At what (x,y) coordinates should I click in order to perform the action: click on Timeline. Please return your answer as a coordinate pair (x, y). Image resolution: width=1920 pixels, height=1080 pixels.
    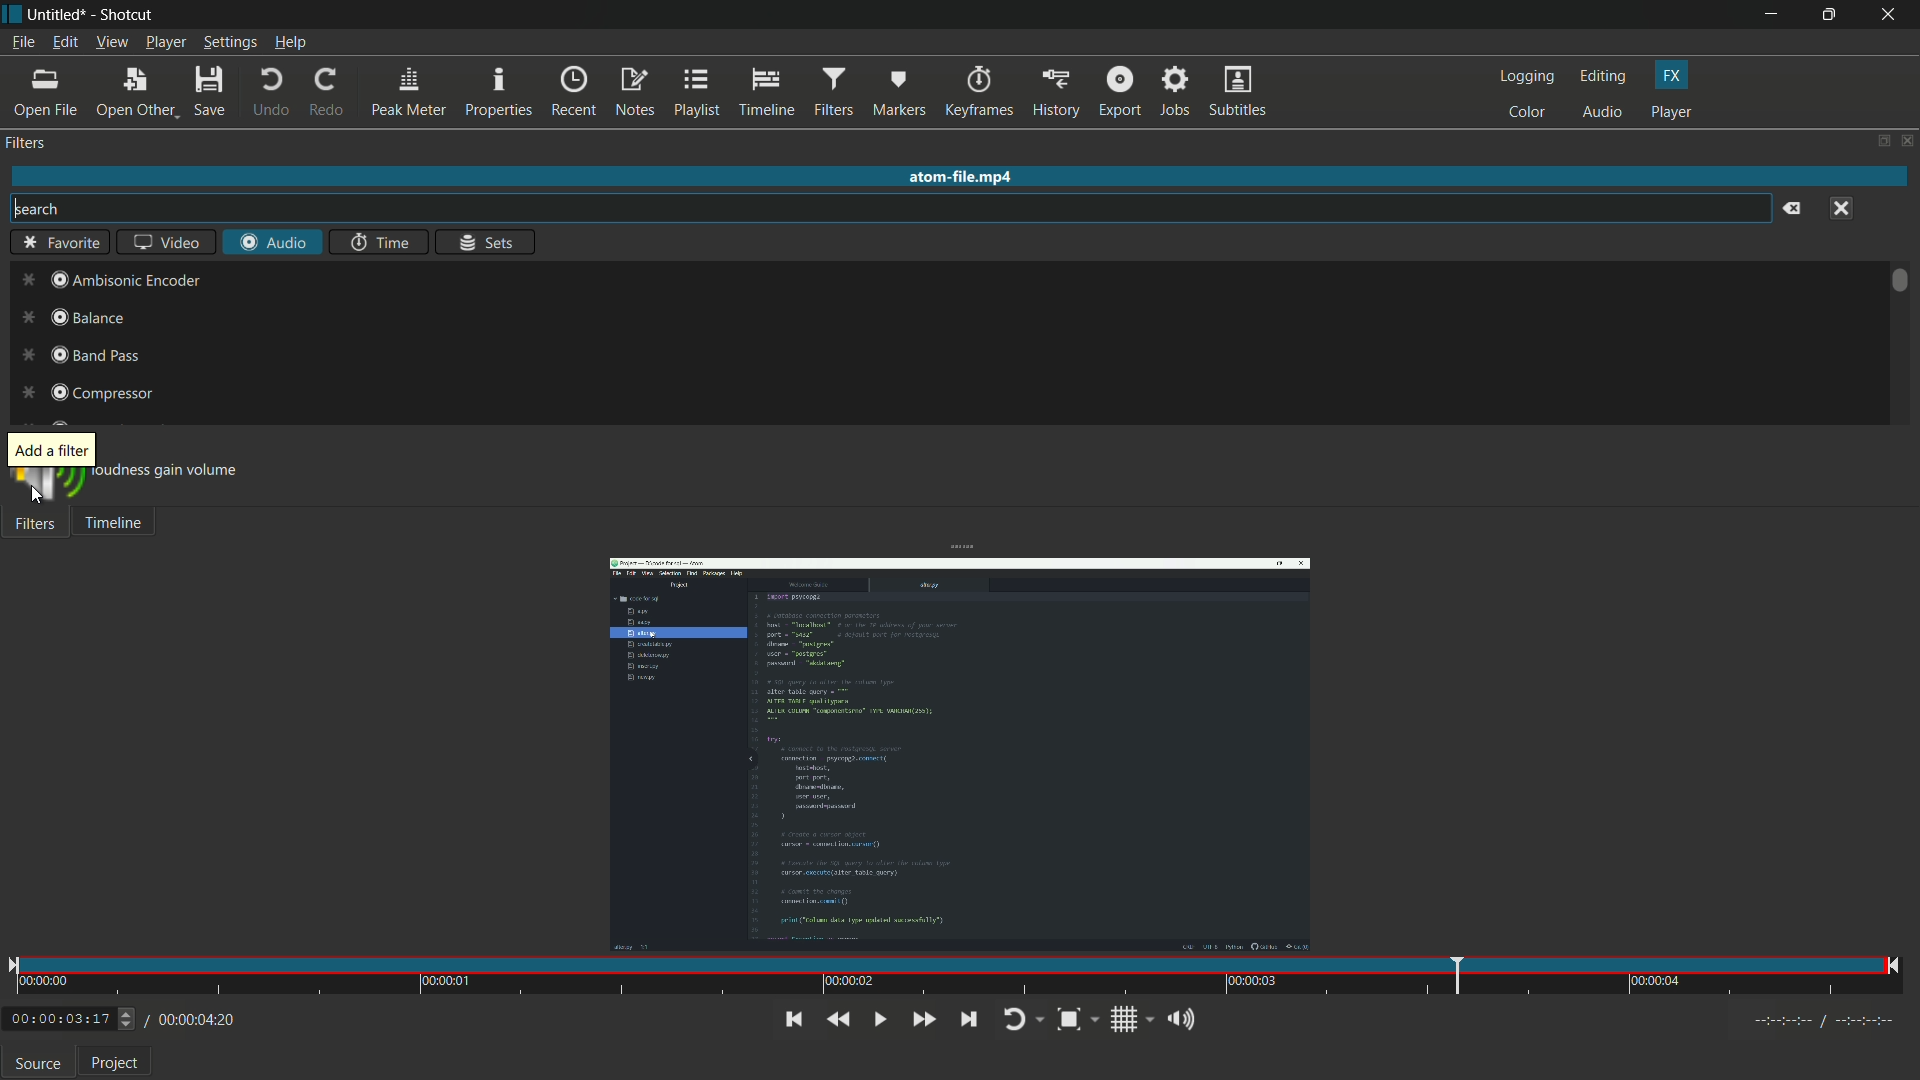
    Looking at the image, I should click on (122, 525).